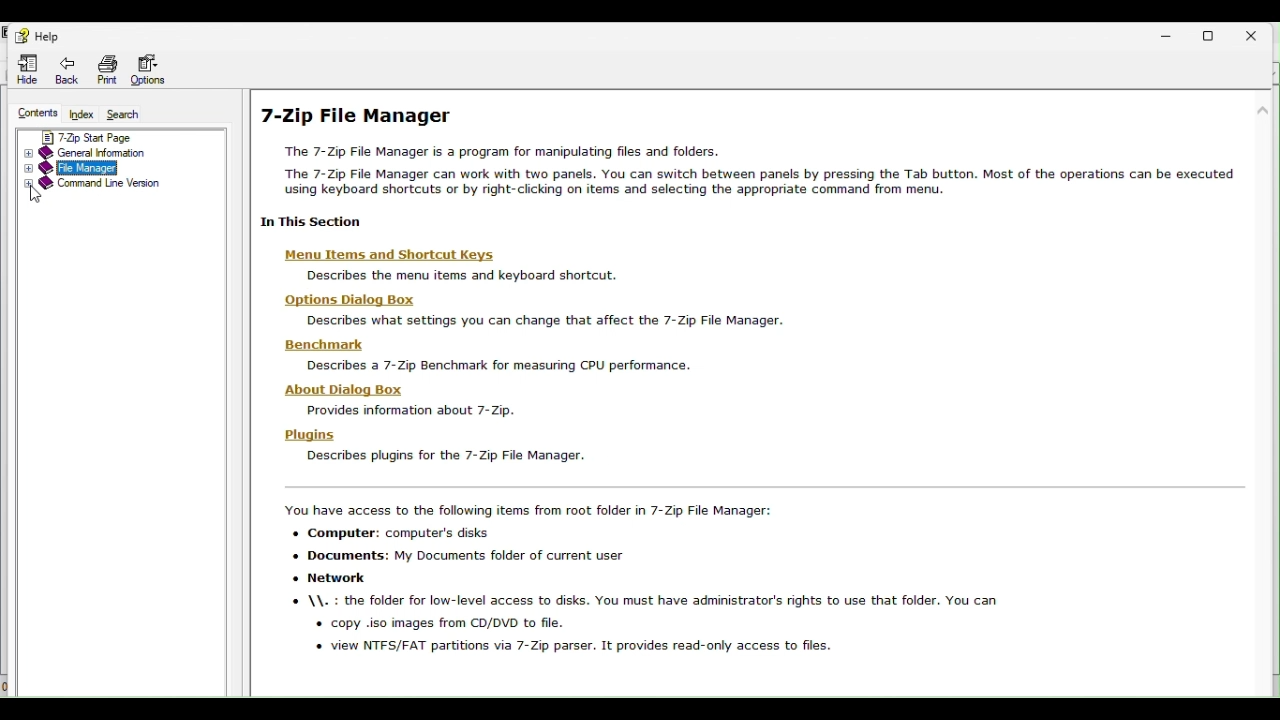 The height and width of the screenshot is (720, 1280). What do you see at coordinates (95, 169) in the screenshot?
I see `File manager` at bounding box center [95, 169].